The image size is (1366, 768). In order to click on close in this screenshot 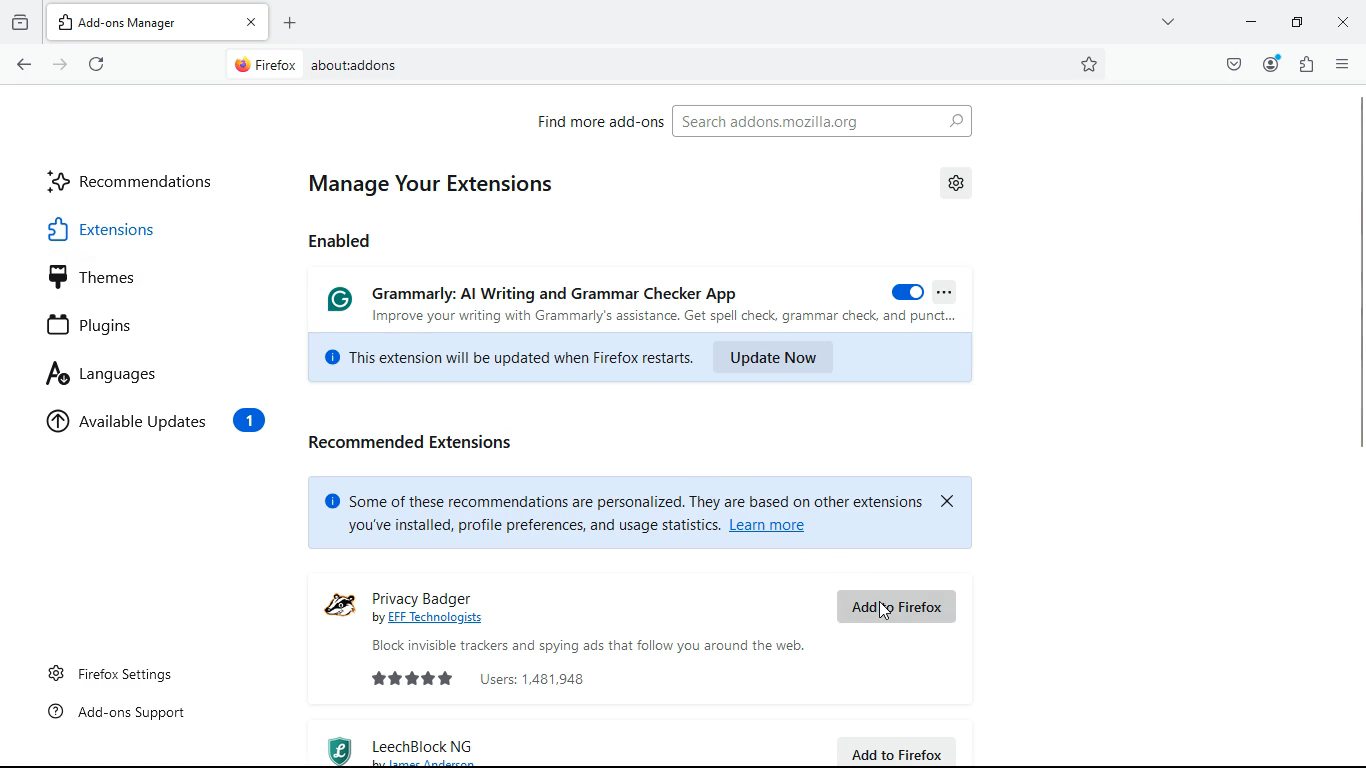, I will do `click(950, 500)`.